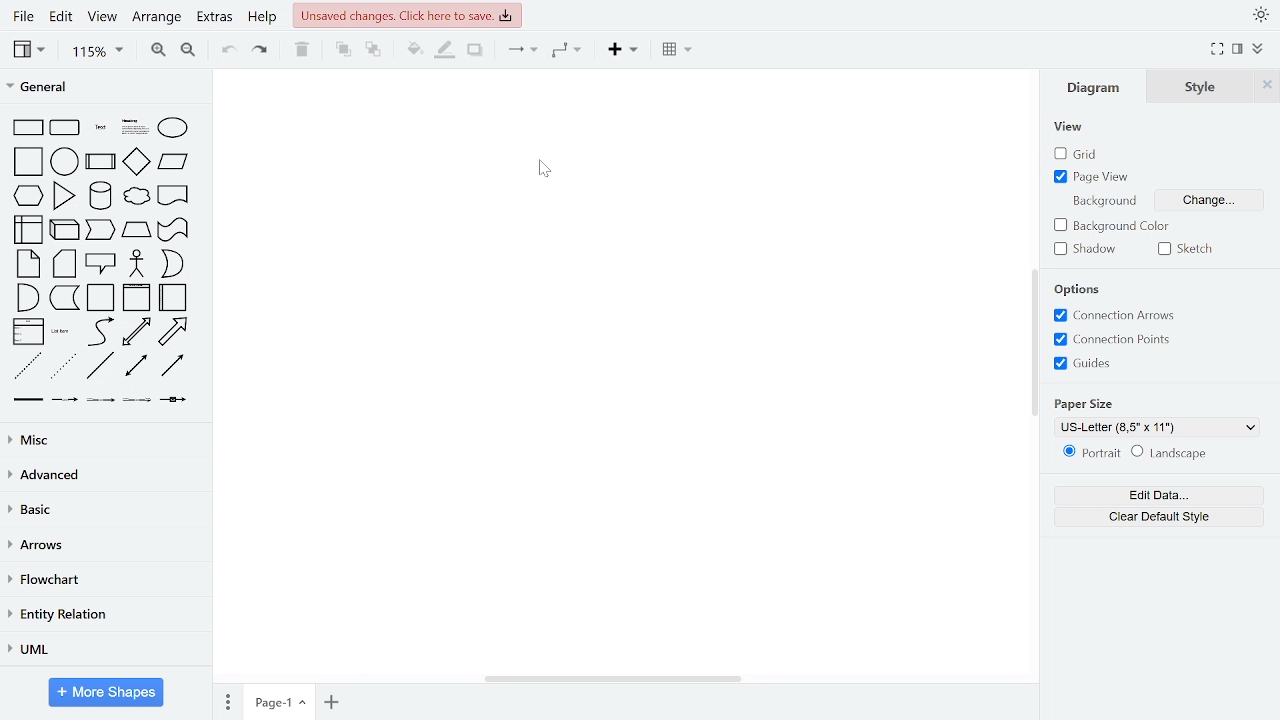  I want to click on guides, so click(1088, 364).